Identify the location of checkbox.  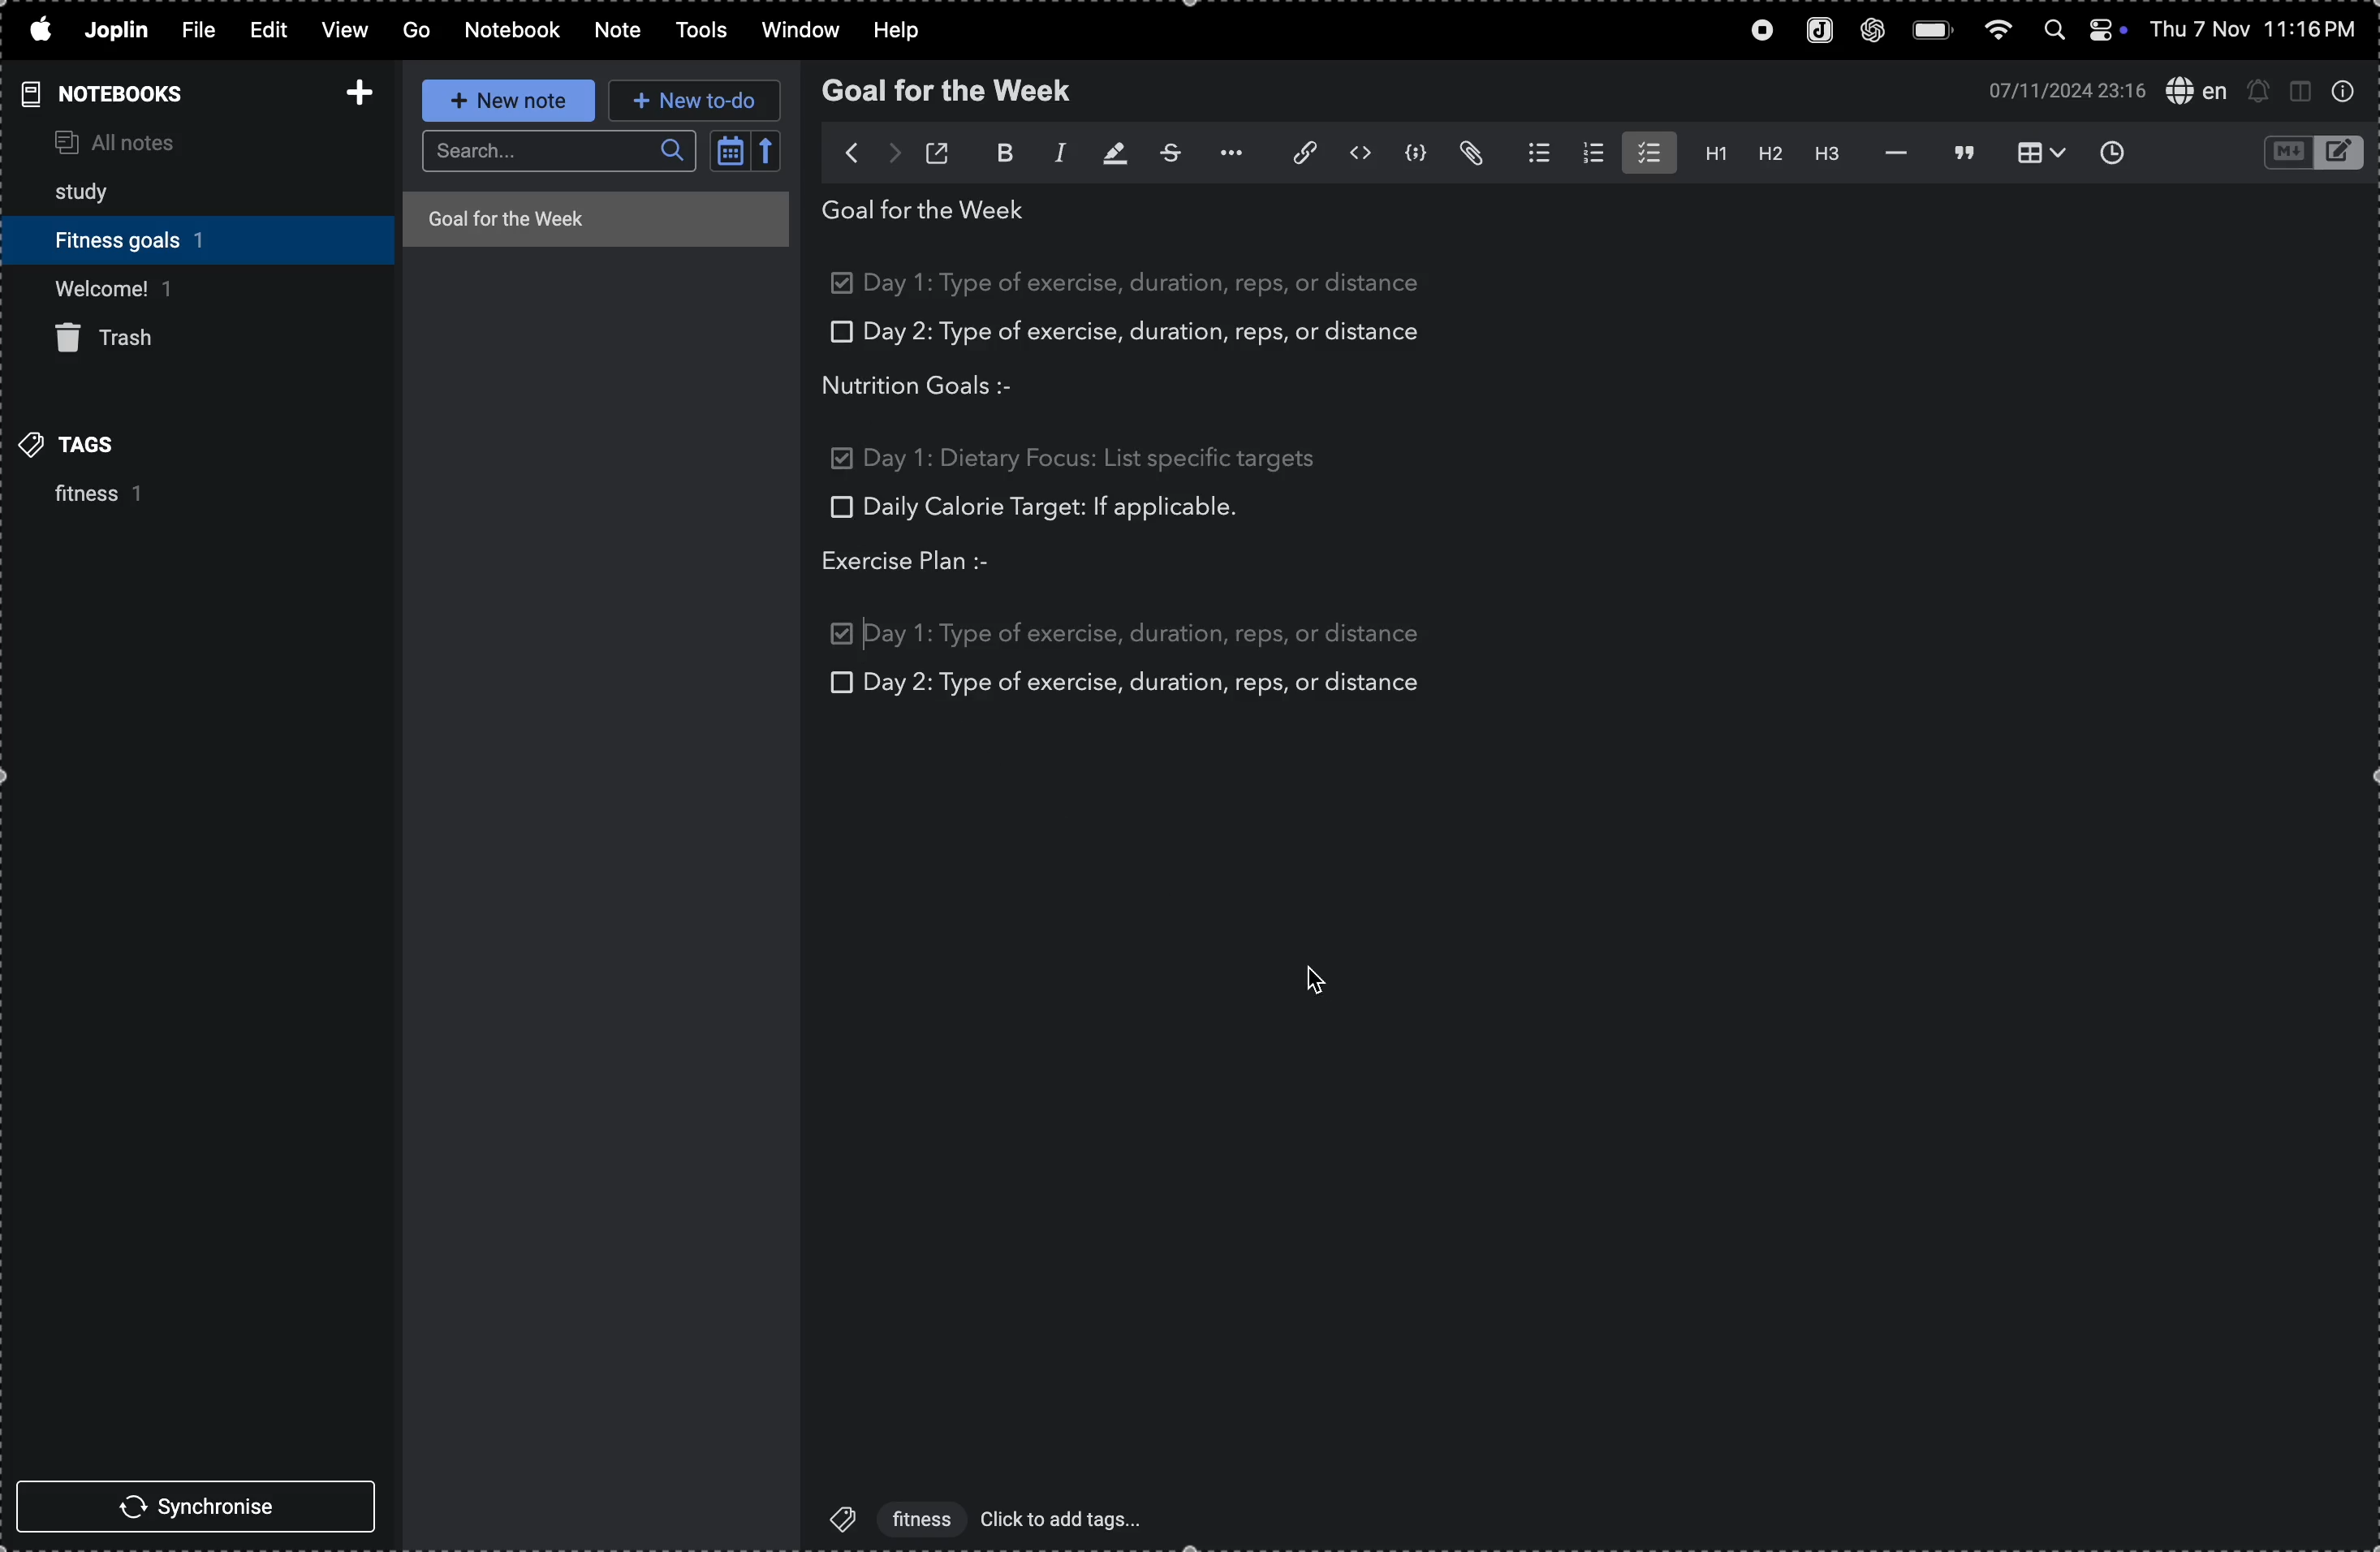
(842, 460).